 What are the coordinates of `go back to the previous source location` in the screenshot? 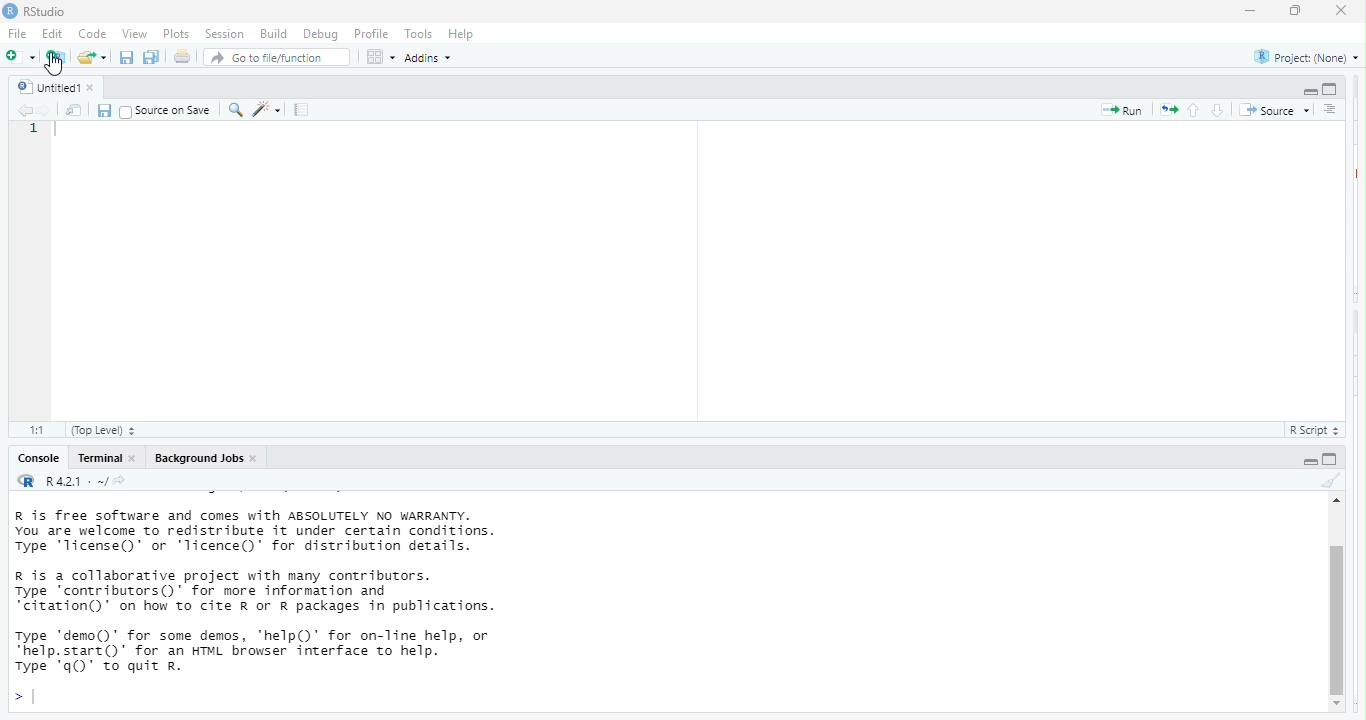 It's located at (26, 111).